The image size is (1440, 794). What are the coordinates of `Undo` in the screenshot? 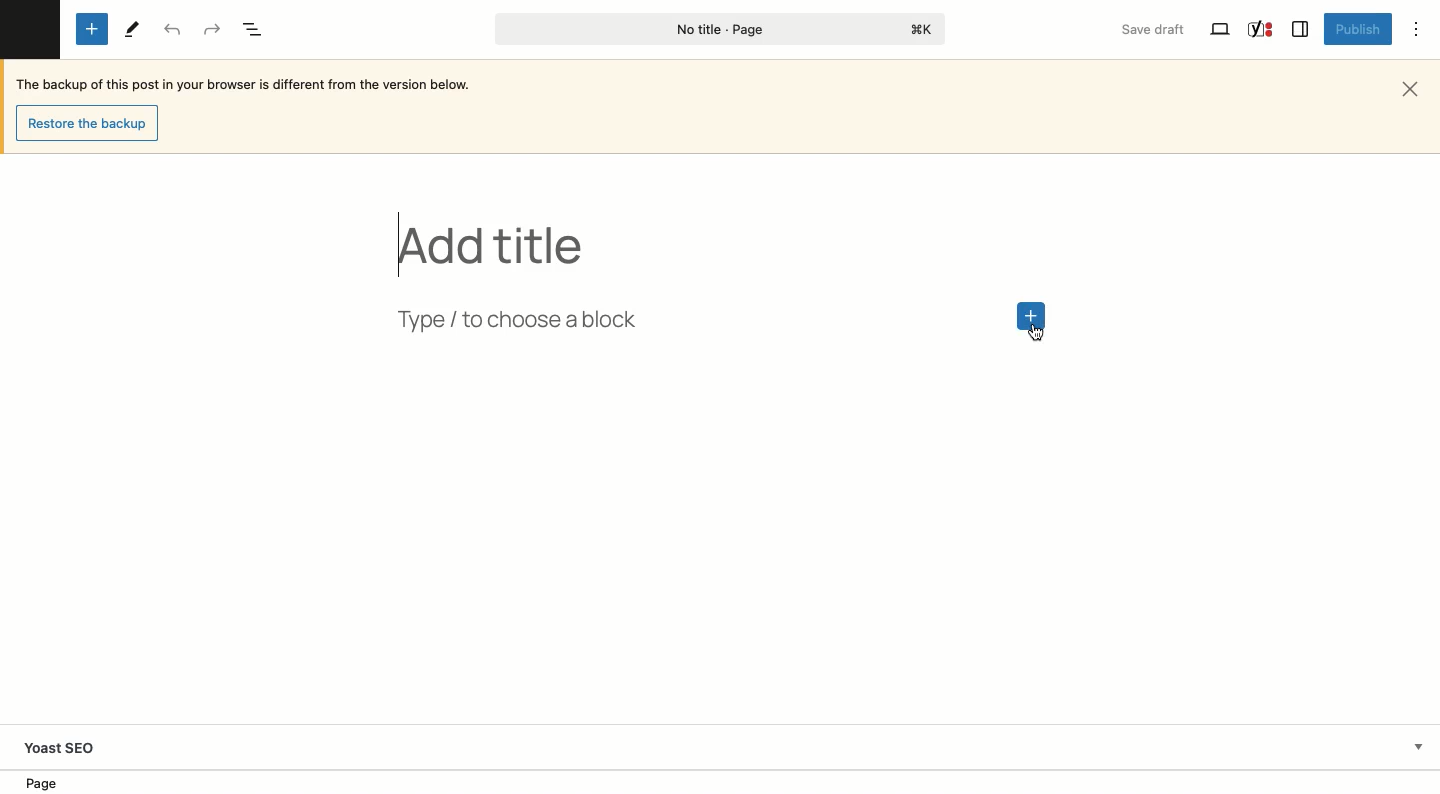 It's located at (174, 31).